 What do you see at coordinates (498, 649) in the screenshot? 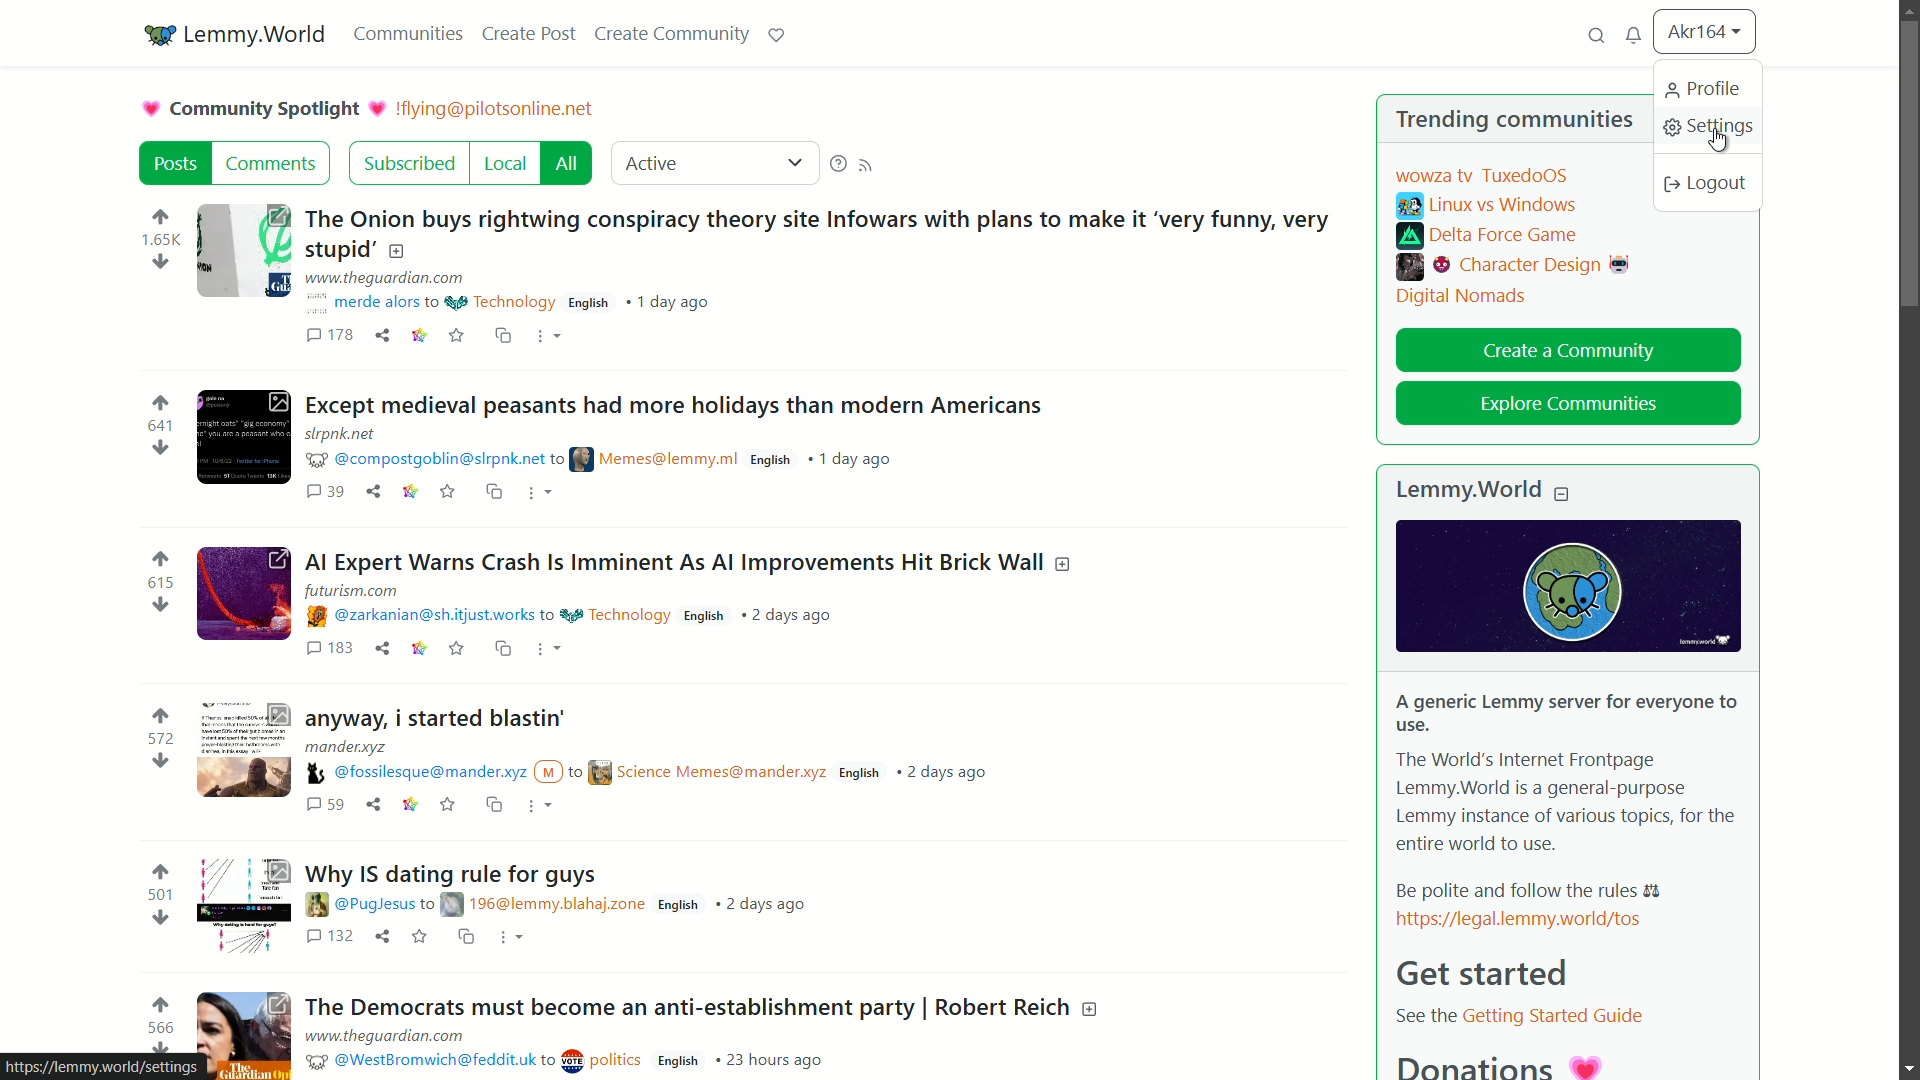
I see `cs` at bounding box center [498, 649].